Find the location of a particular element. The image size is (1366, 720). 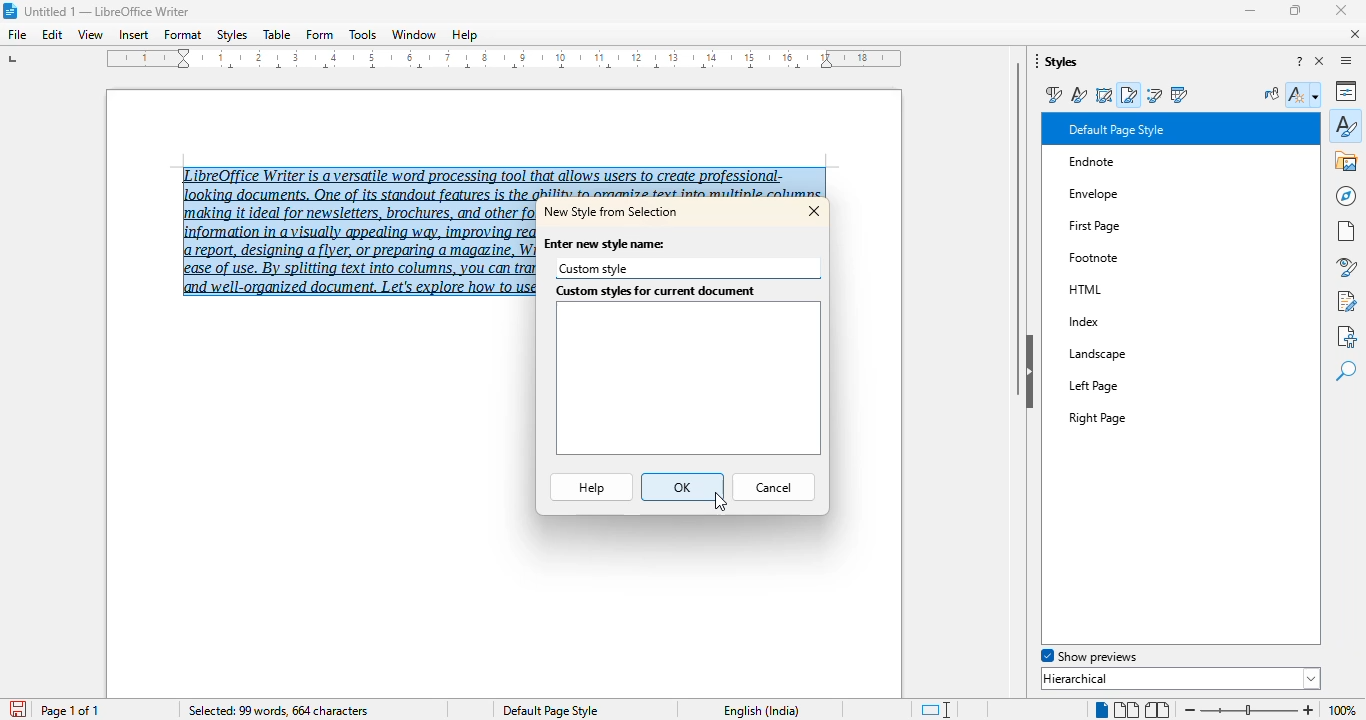

LibreOffice logo is located at coordinates (12, 10).